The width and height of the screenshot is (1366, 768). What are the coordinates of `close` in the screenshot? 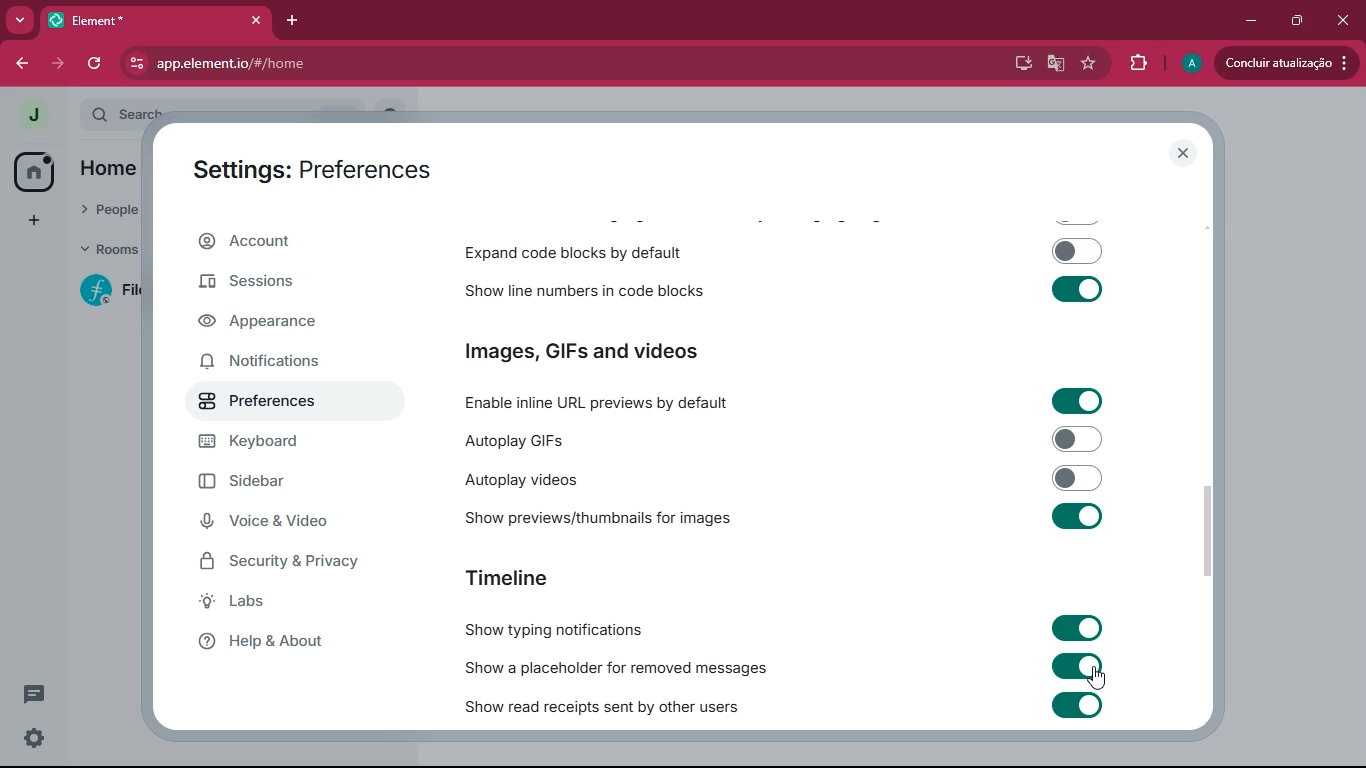 It's located at (1345, 24).